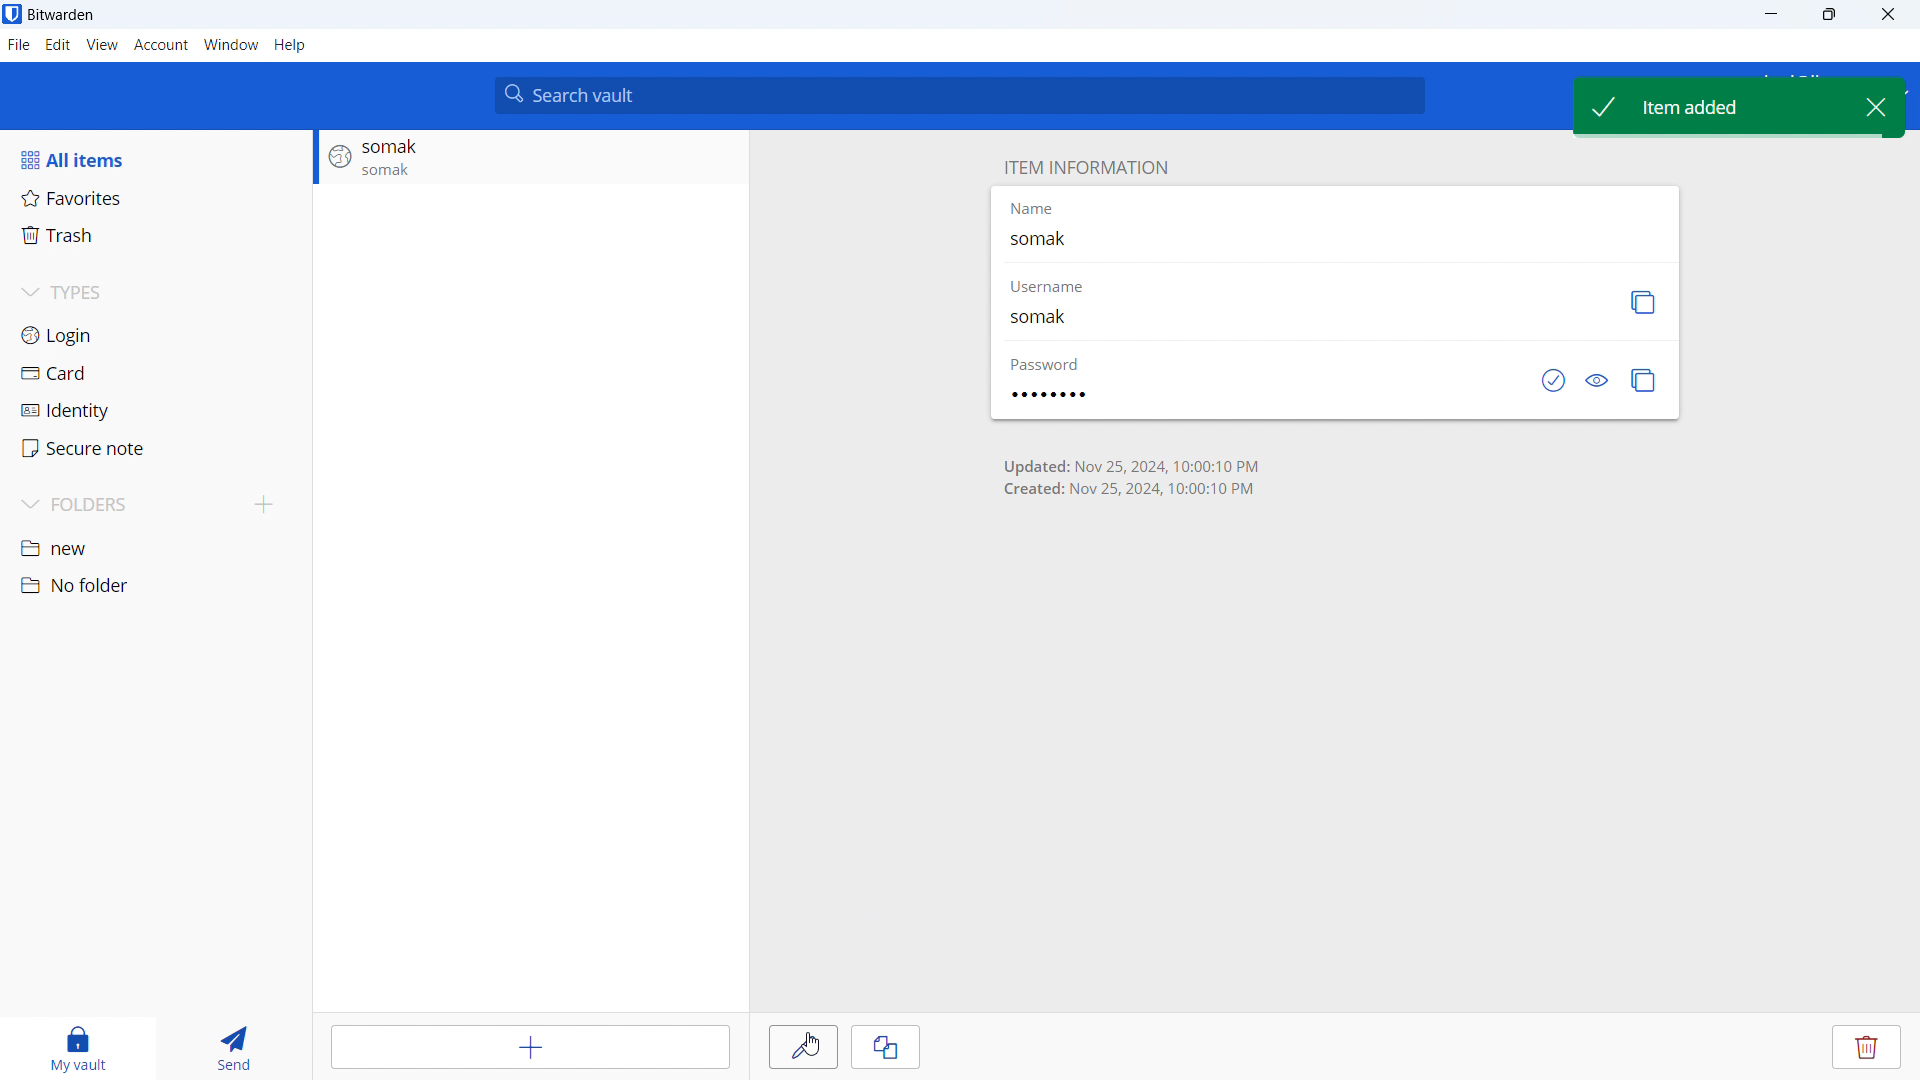  Describe the element at coordinates (161, 45) in the screenshot. I see `account` at that location.